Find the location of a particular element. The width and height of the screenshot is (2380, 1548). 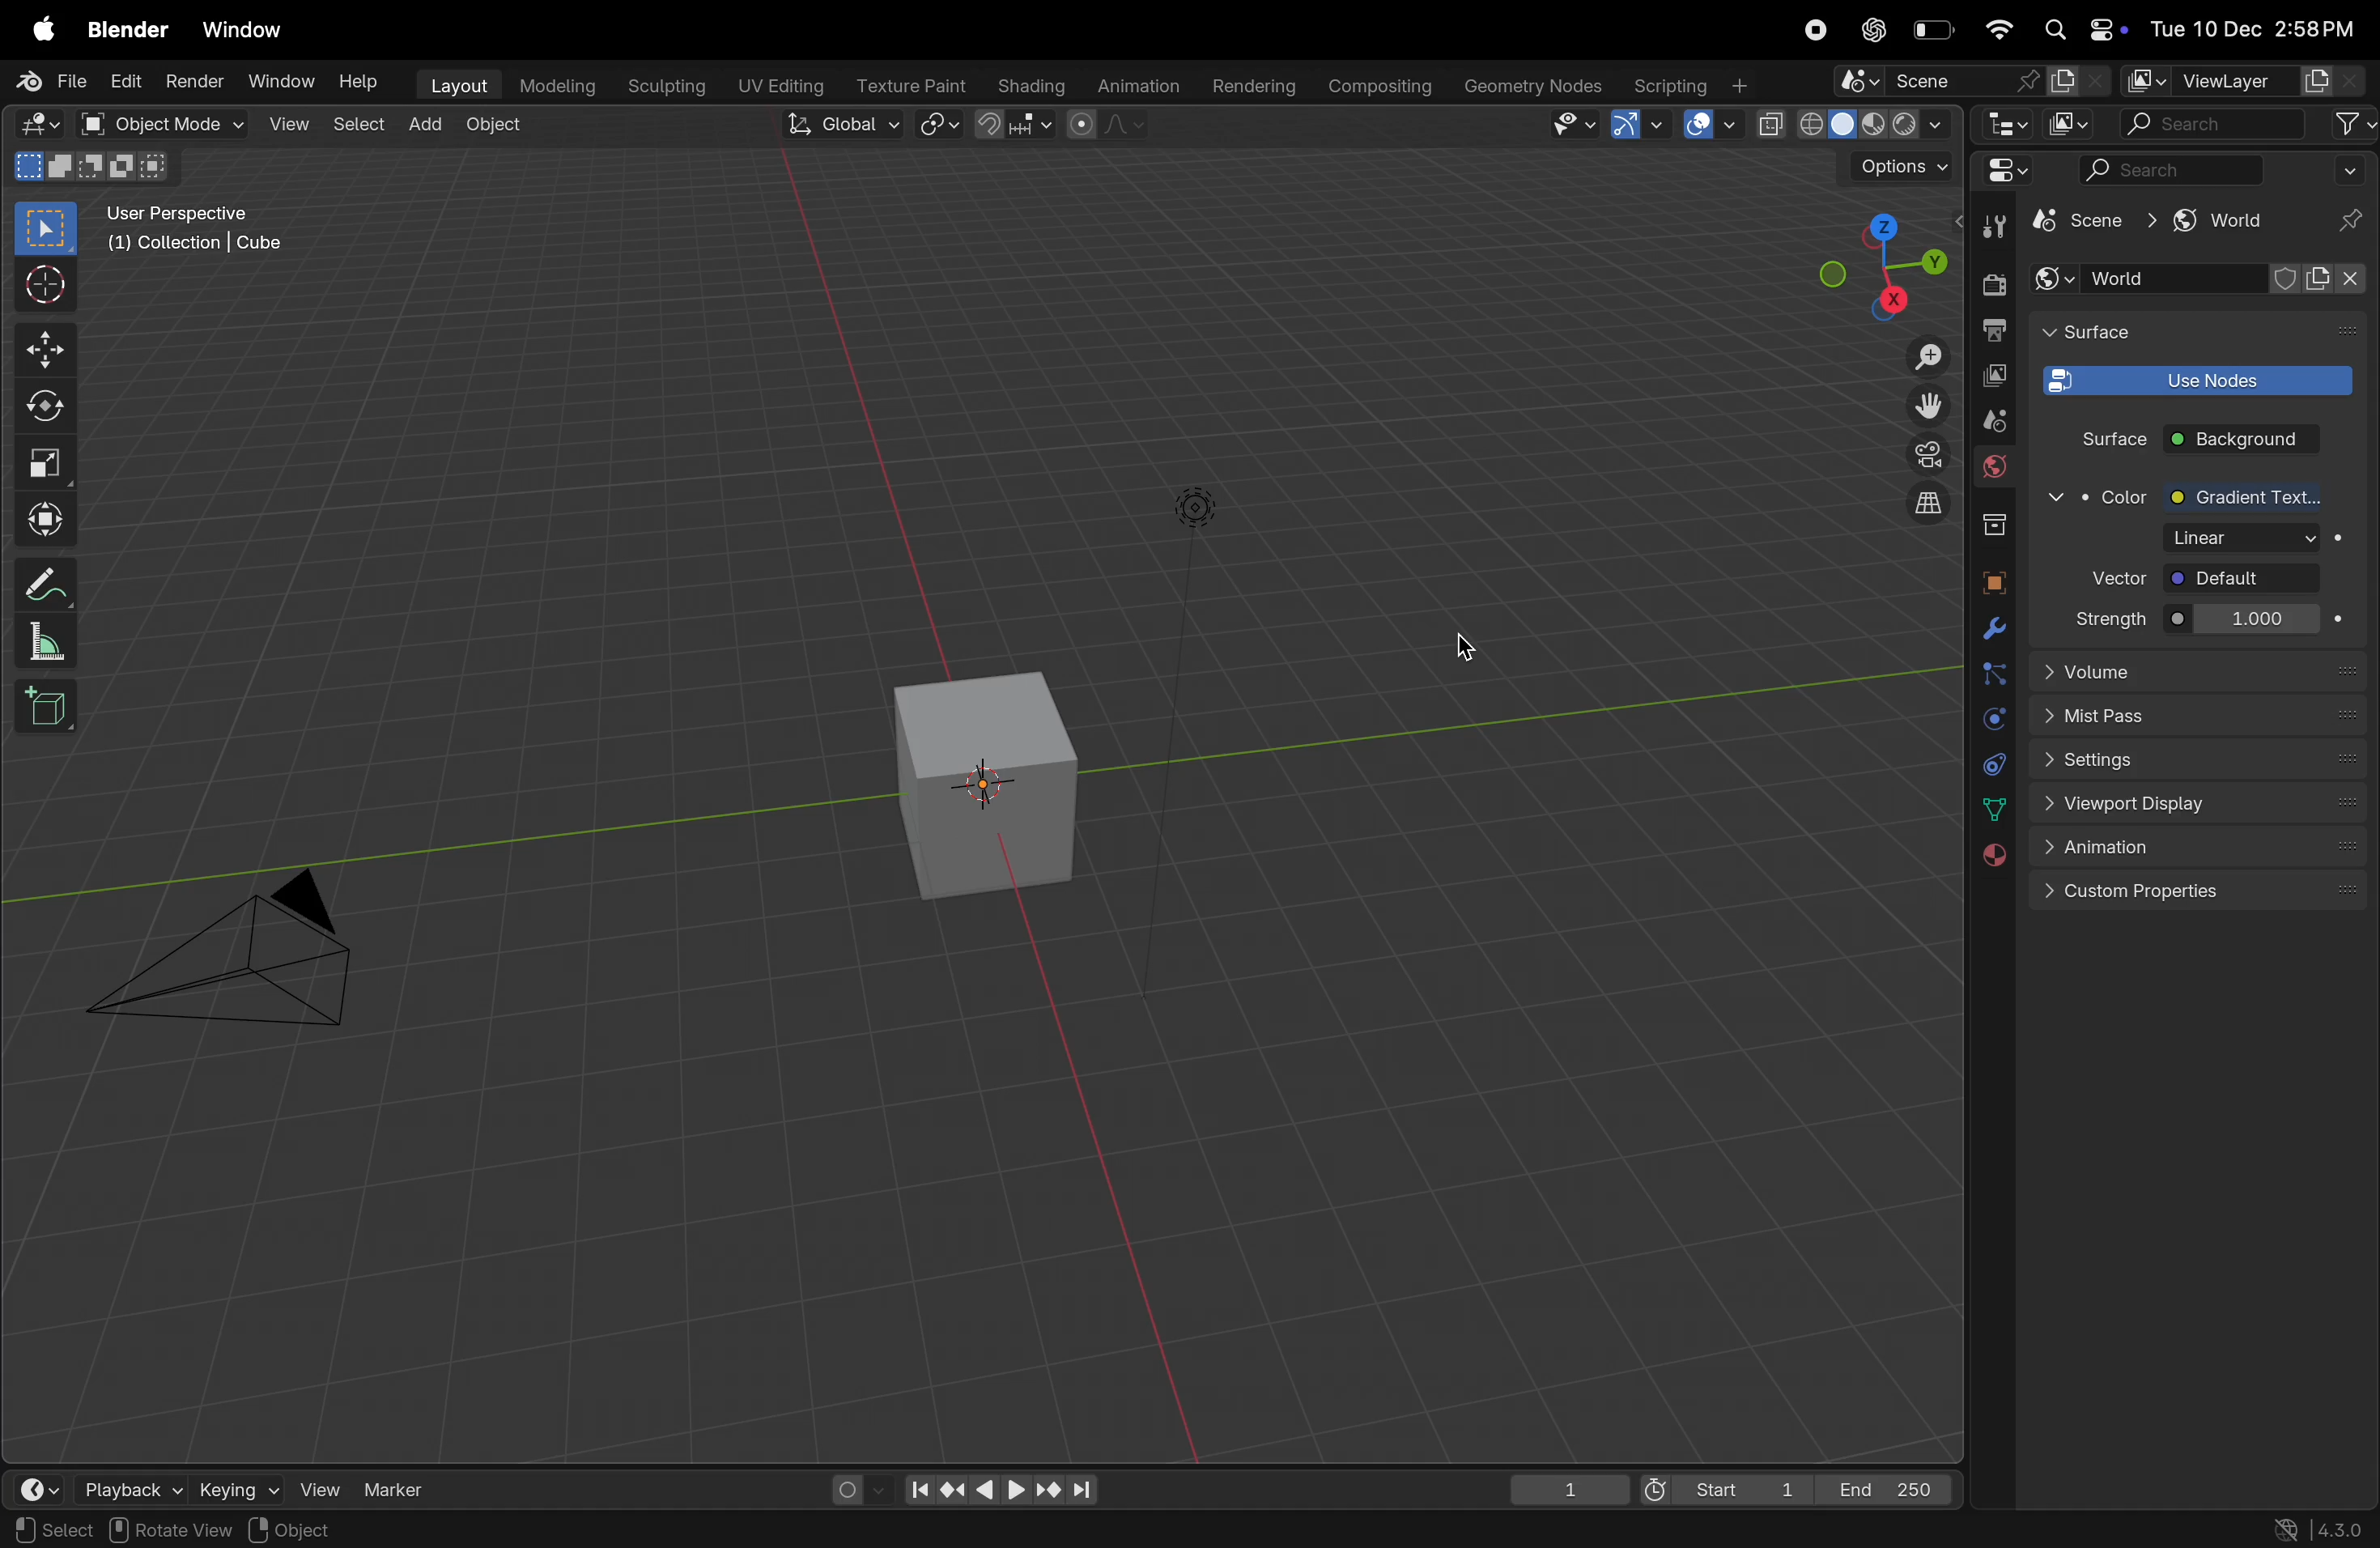

Window is located at coordinates (250, 31).